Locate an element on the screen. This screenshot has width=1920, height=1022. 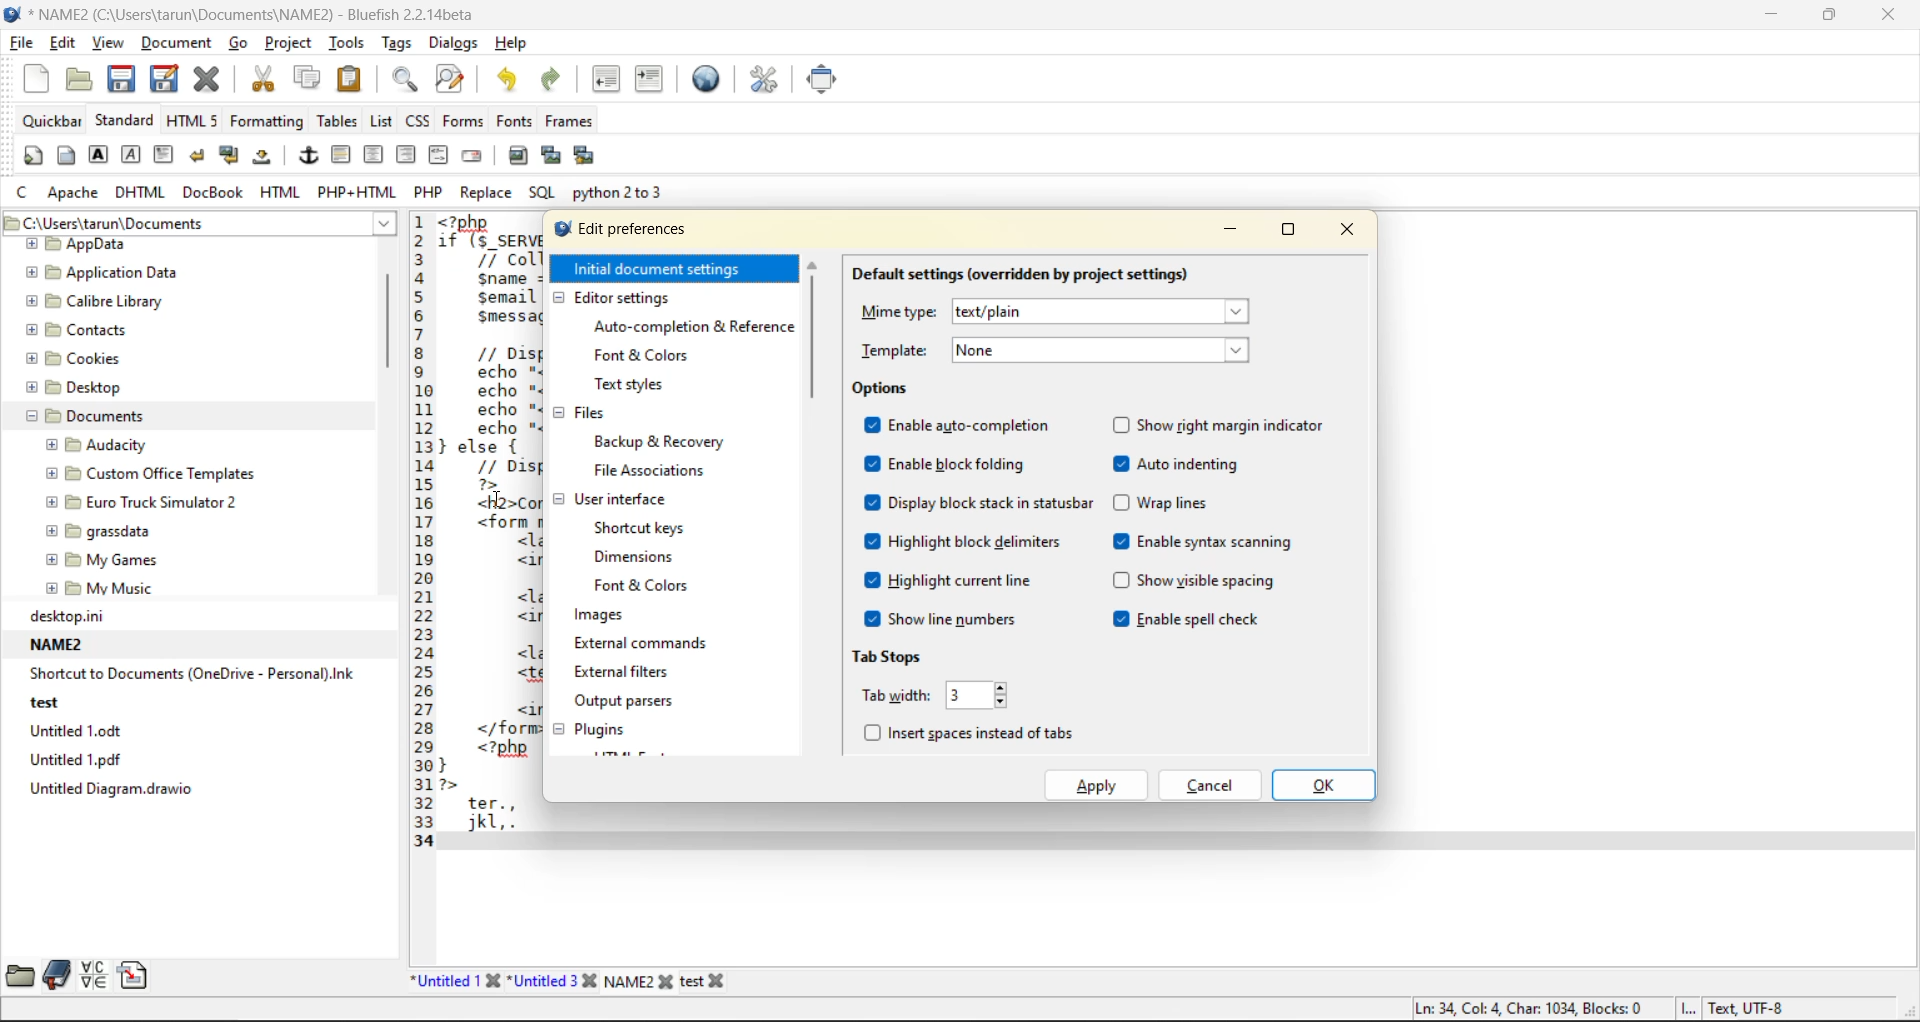
highlight current line is located at coordinates (955, 581).